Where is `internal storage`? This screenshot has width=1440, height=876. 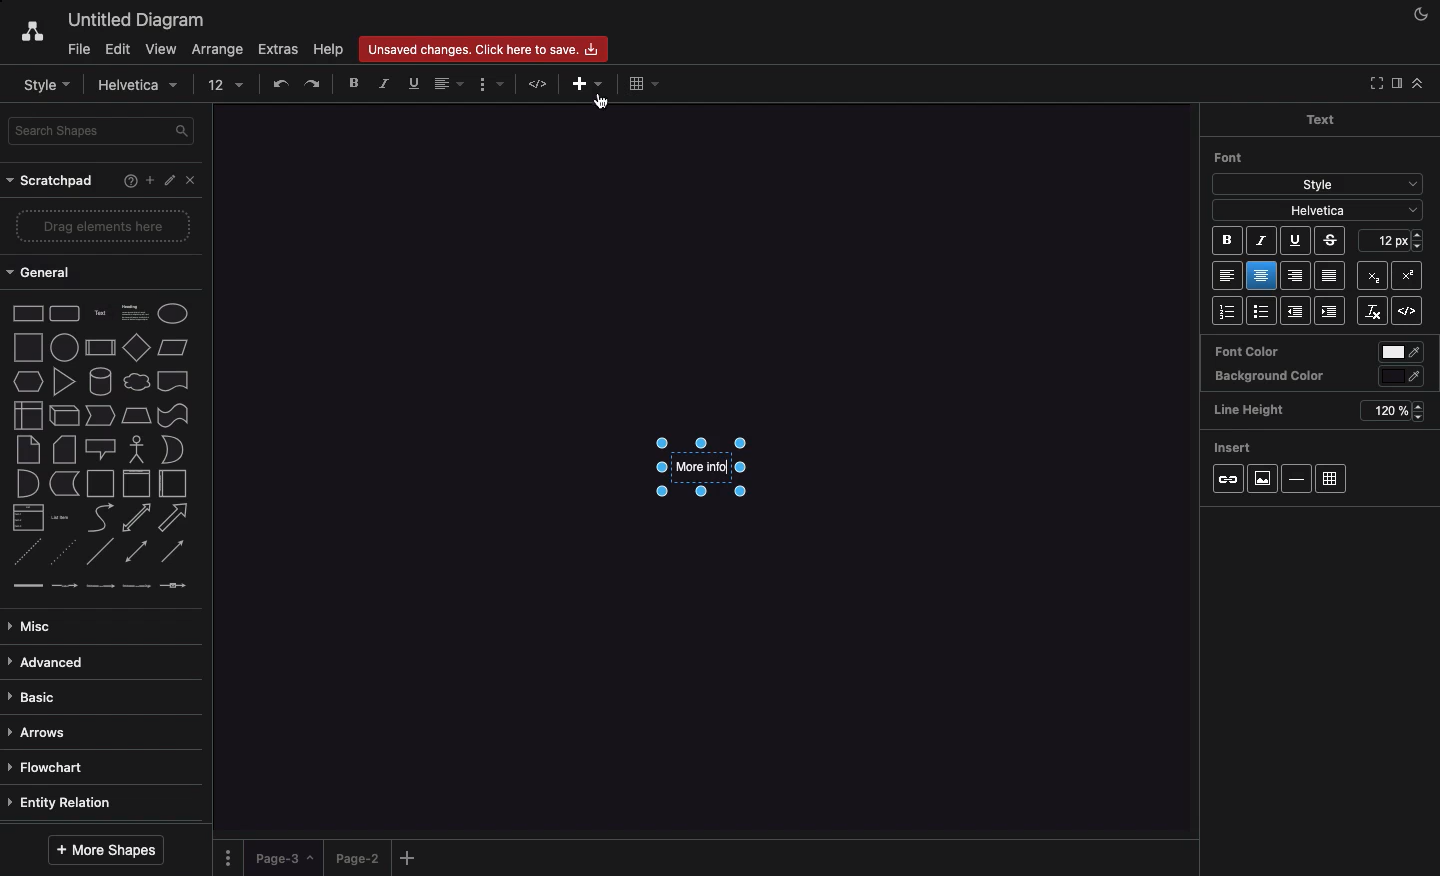 internal storage is located at coordinates (29, 415).